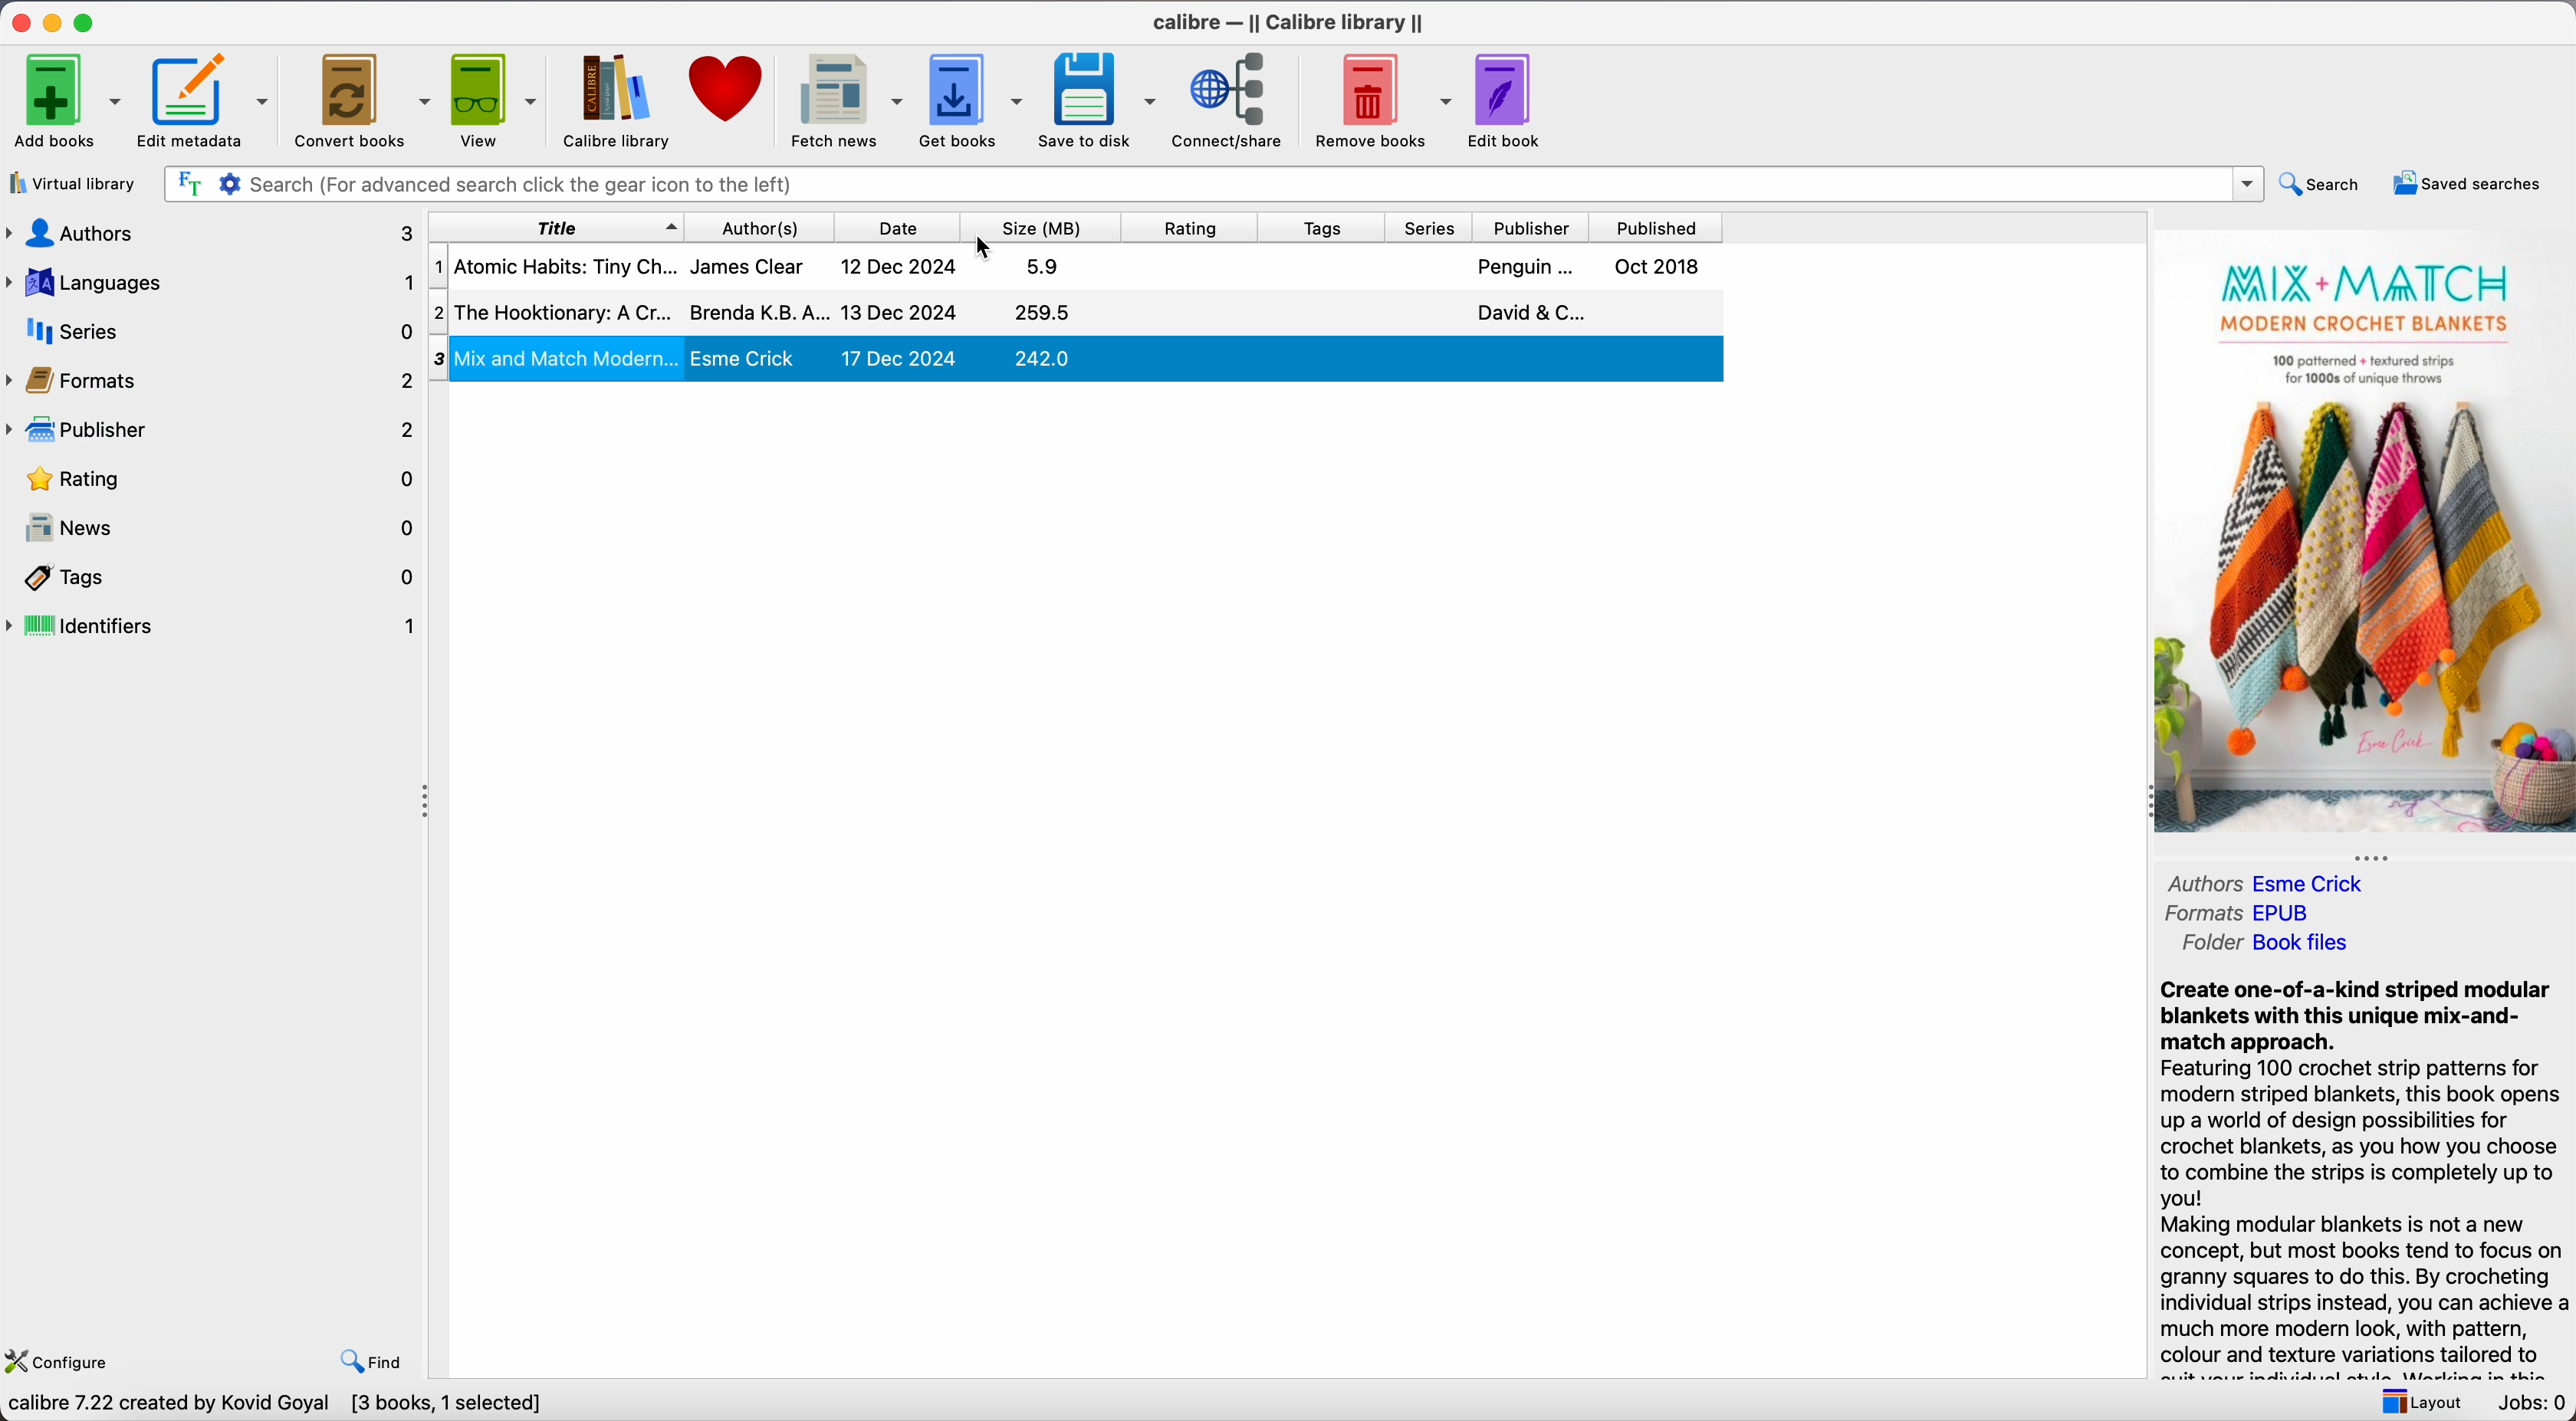  Describe the element at coordinates (768, 226) in the screenshot. I see `author(s)` at that location.